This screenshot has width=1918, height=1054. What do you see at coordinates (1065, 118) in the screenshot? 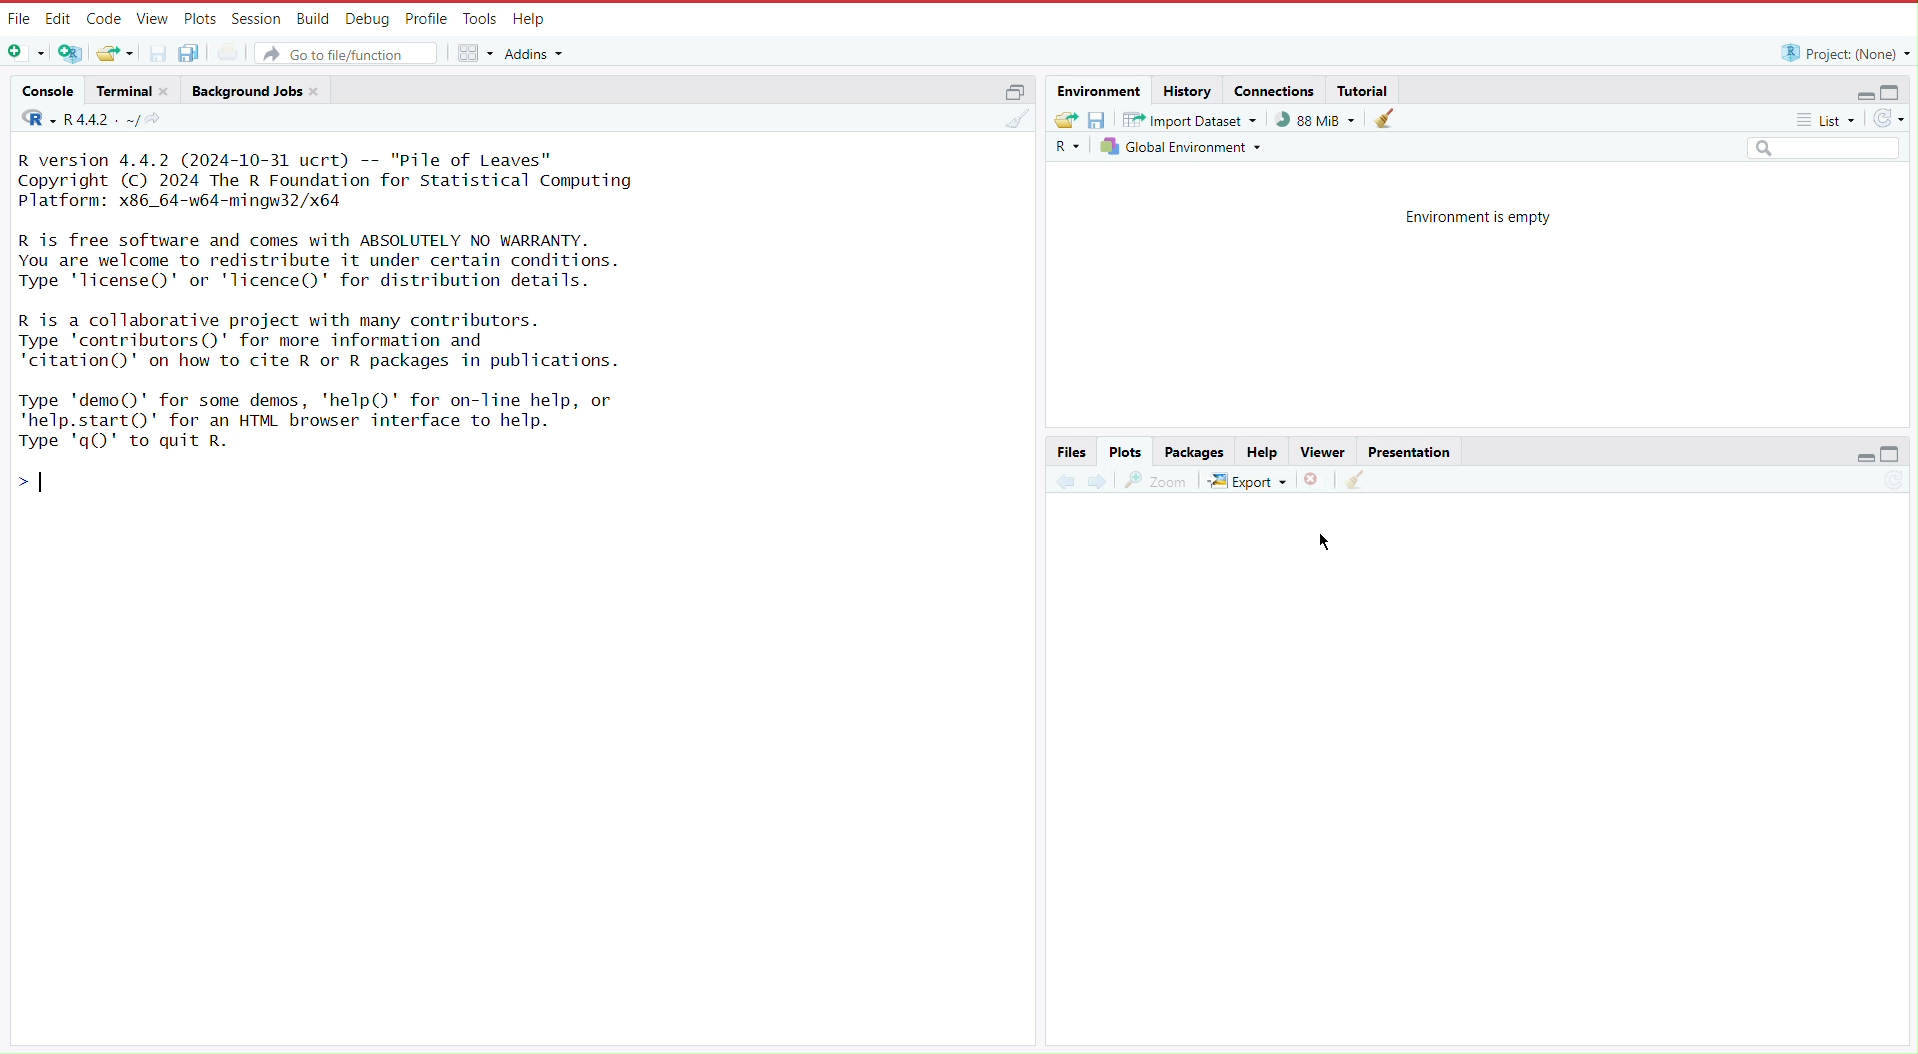
I see `Load workspace` at bounding box center [1065, 118].